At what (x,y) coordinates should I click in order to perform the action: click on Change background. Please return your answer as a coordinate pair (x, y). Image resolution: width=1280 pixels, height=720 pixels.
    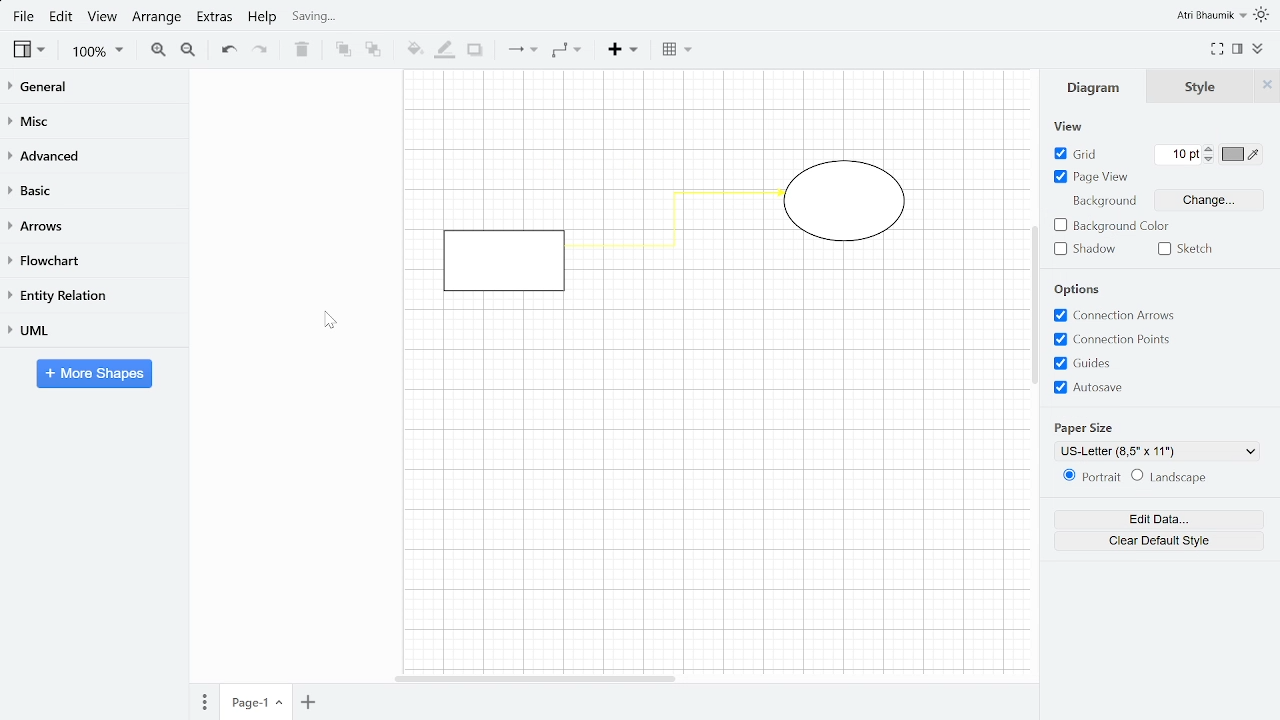
    Looking at the image, I should click on (1210, 200).